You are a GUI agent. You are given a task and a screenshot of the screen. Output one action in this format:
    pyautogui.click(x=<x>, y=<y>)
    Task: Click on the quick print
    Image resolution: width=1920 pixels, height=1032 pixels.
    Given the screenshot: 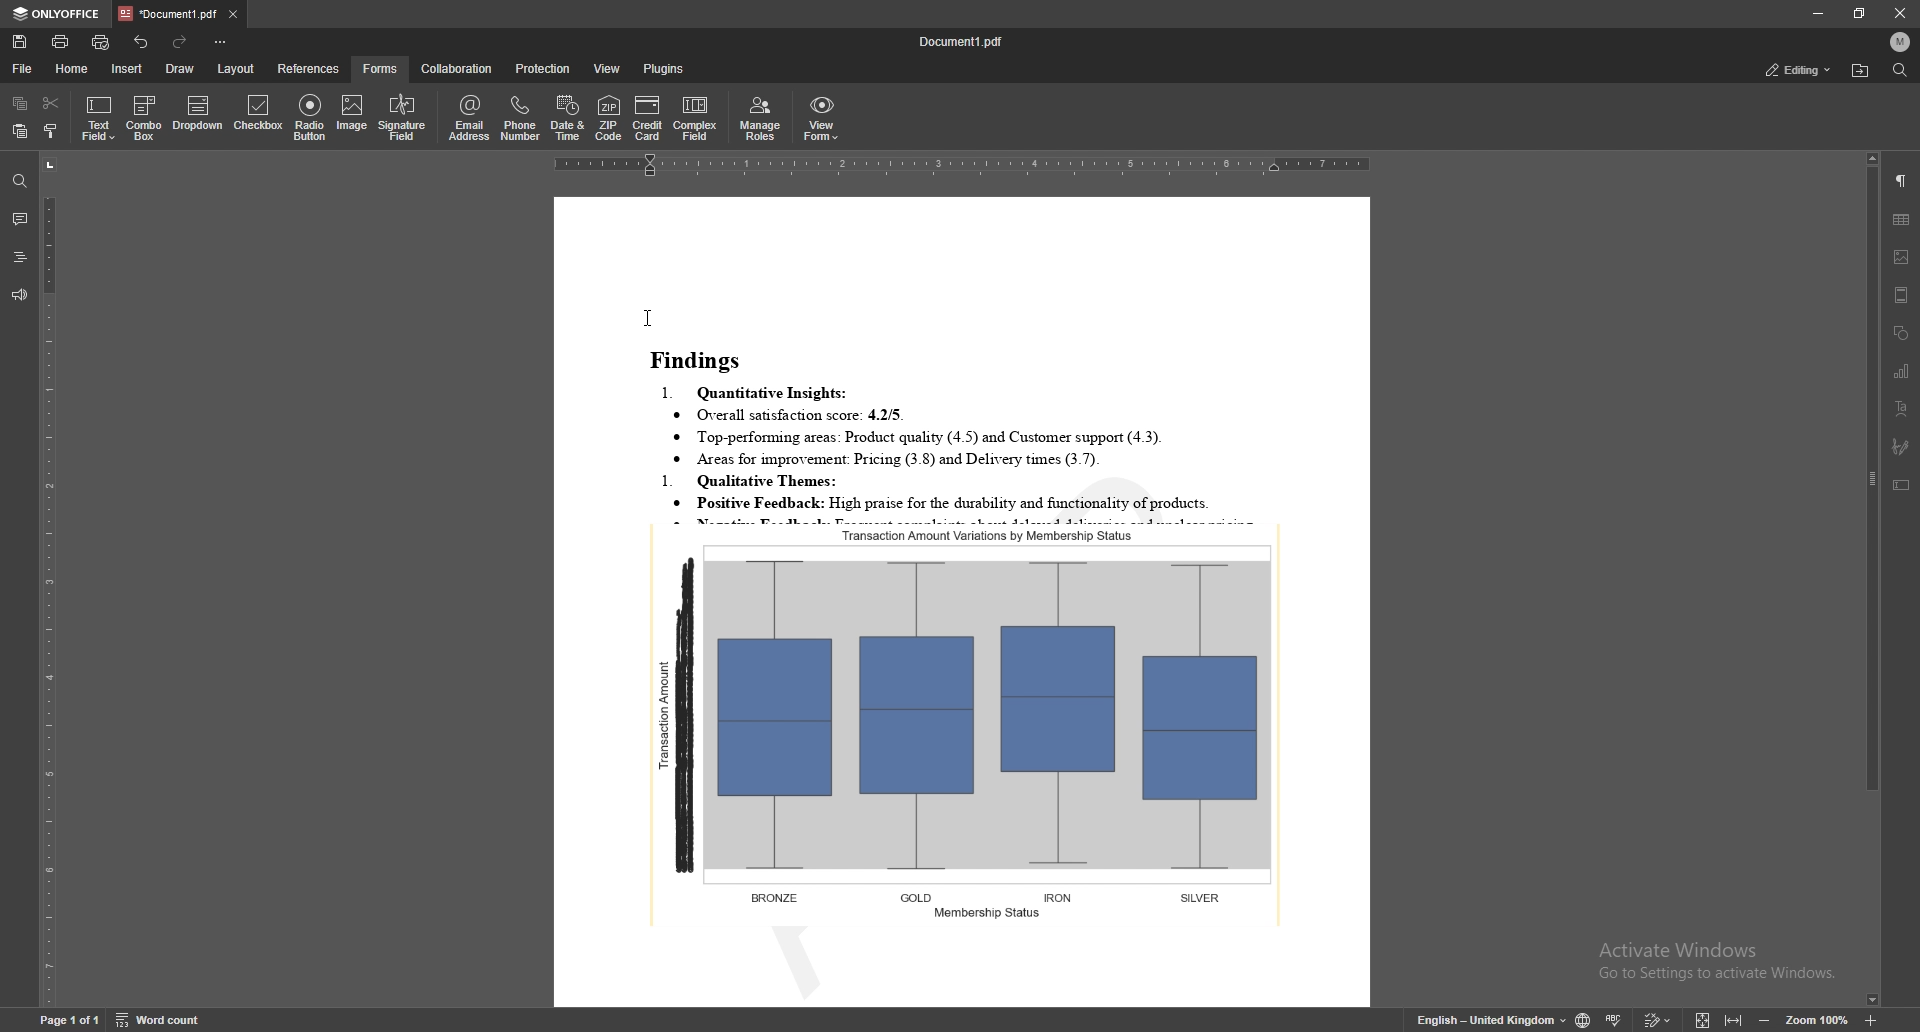 What is the action you would take?
    pyautogui.click(x=101, y=43)
    